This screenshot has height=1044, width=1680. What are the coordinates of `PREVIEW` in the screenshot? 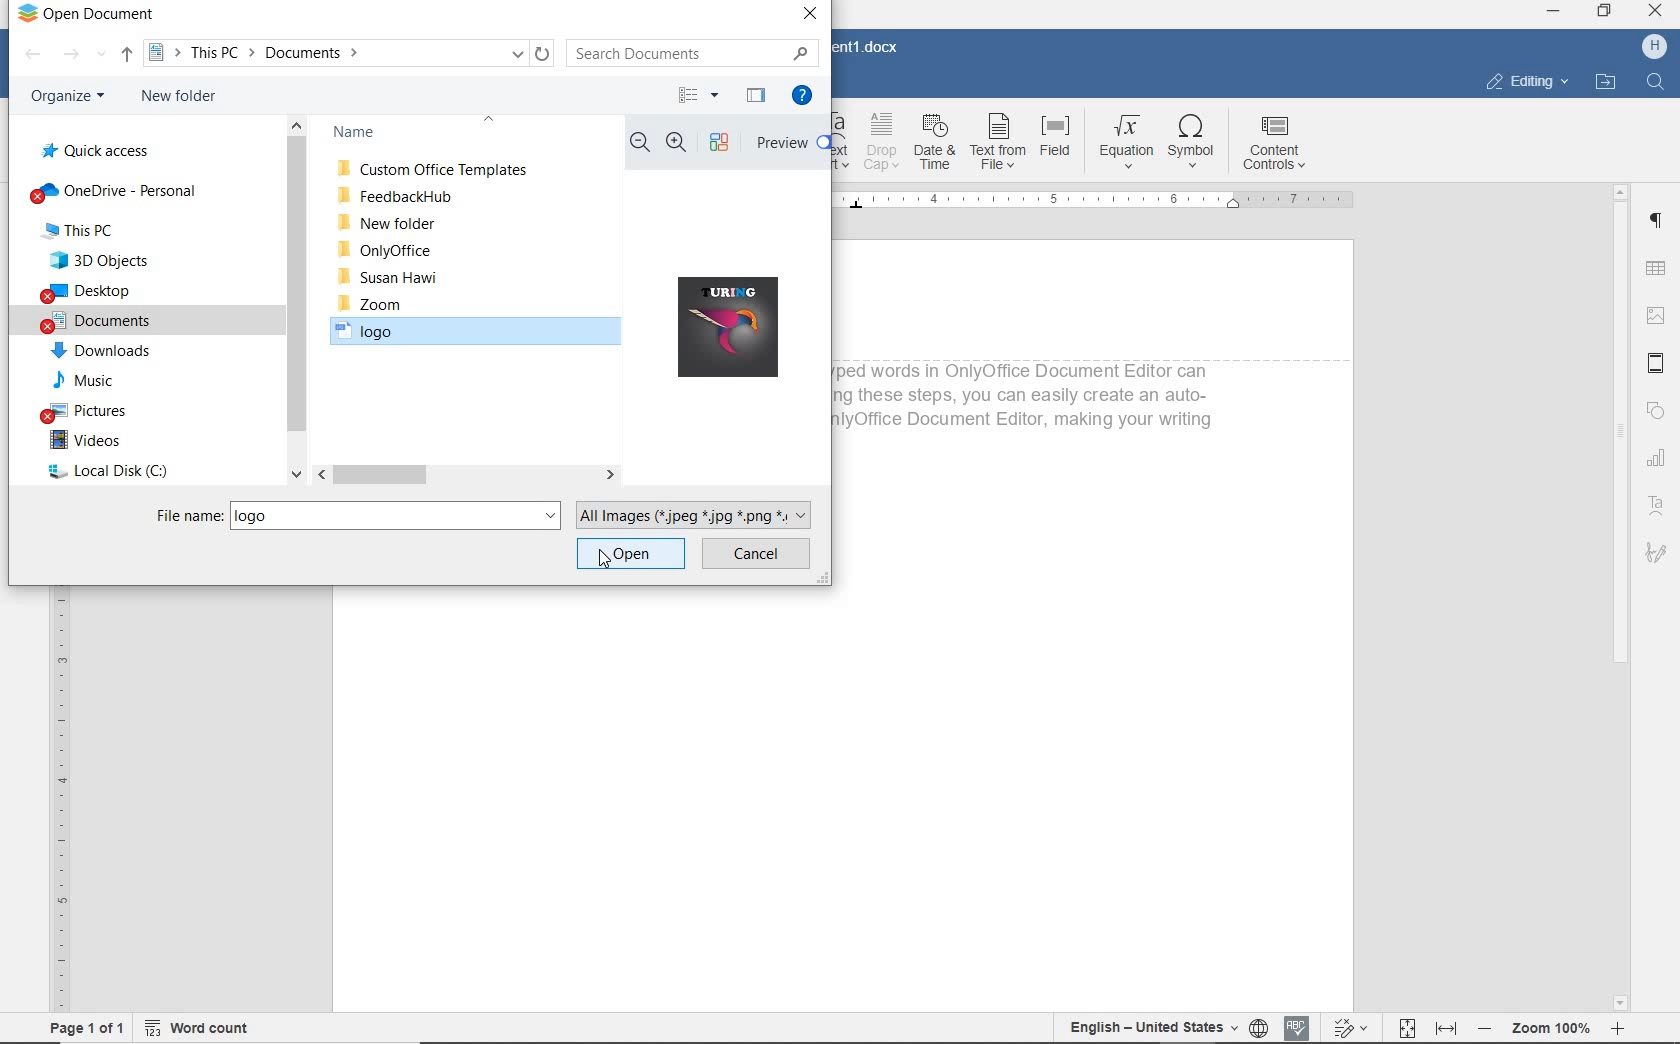 It's located at (790, 143).